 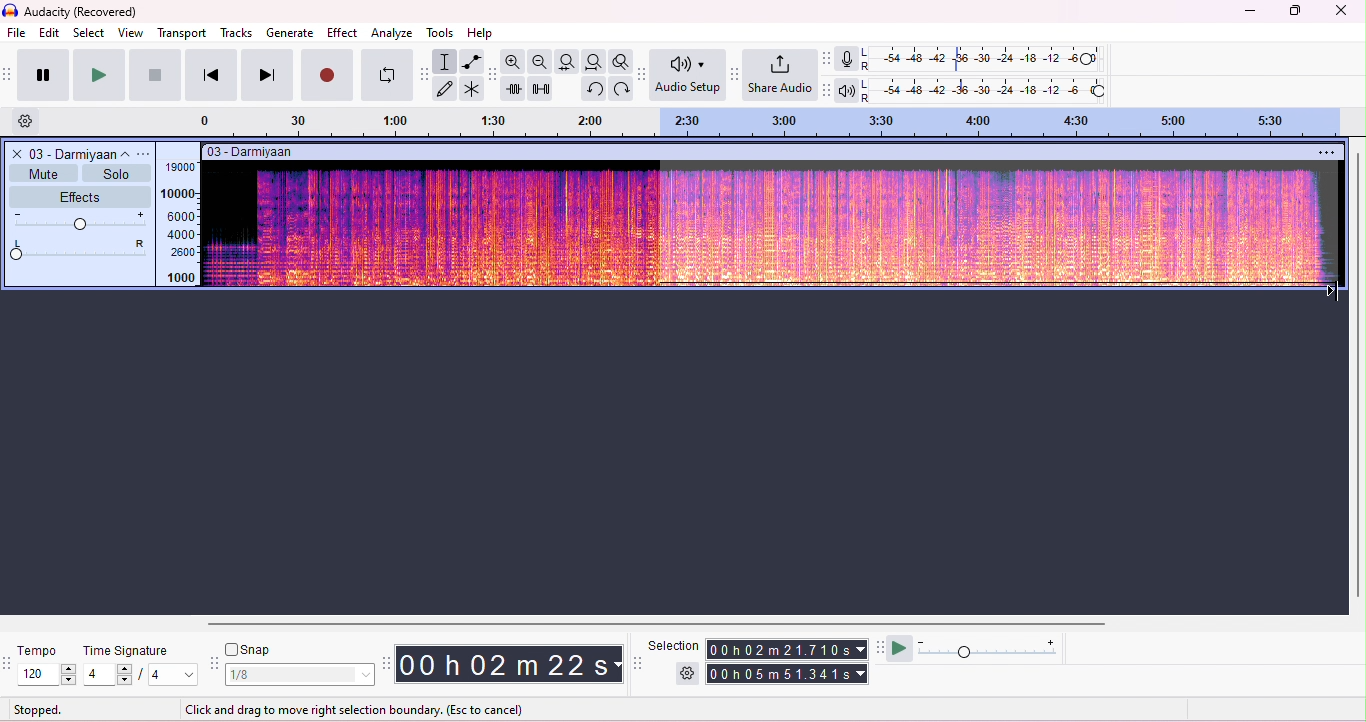 I want to click on selected time, so click(x=789, y=673).